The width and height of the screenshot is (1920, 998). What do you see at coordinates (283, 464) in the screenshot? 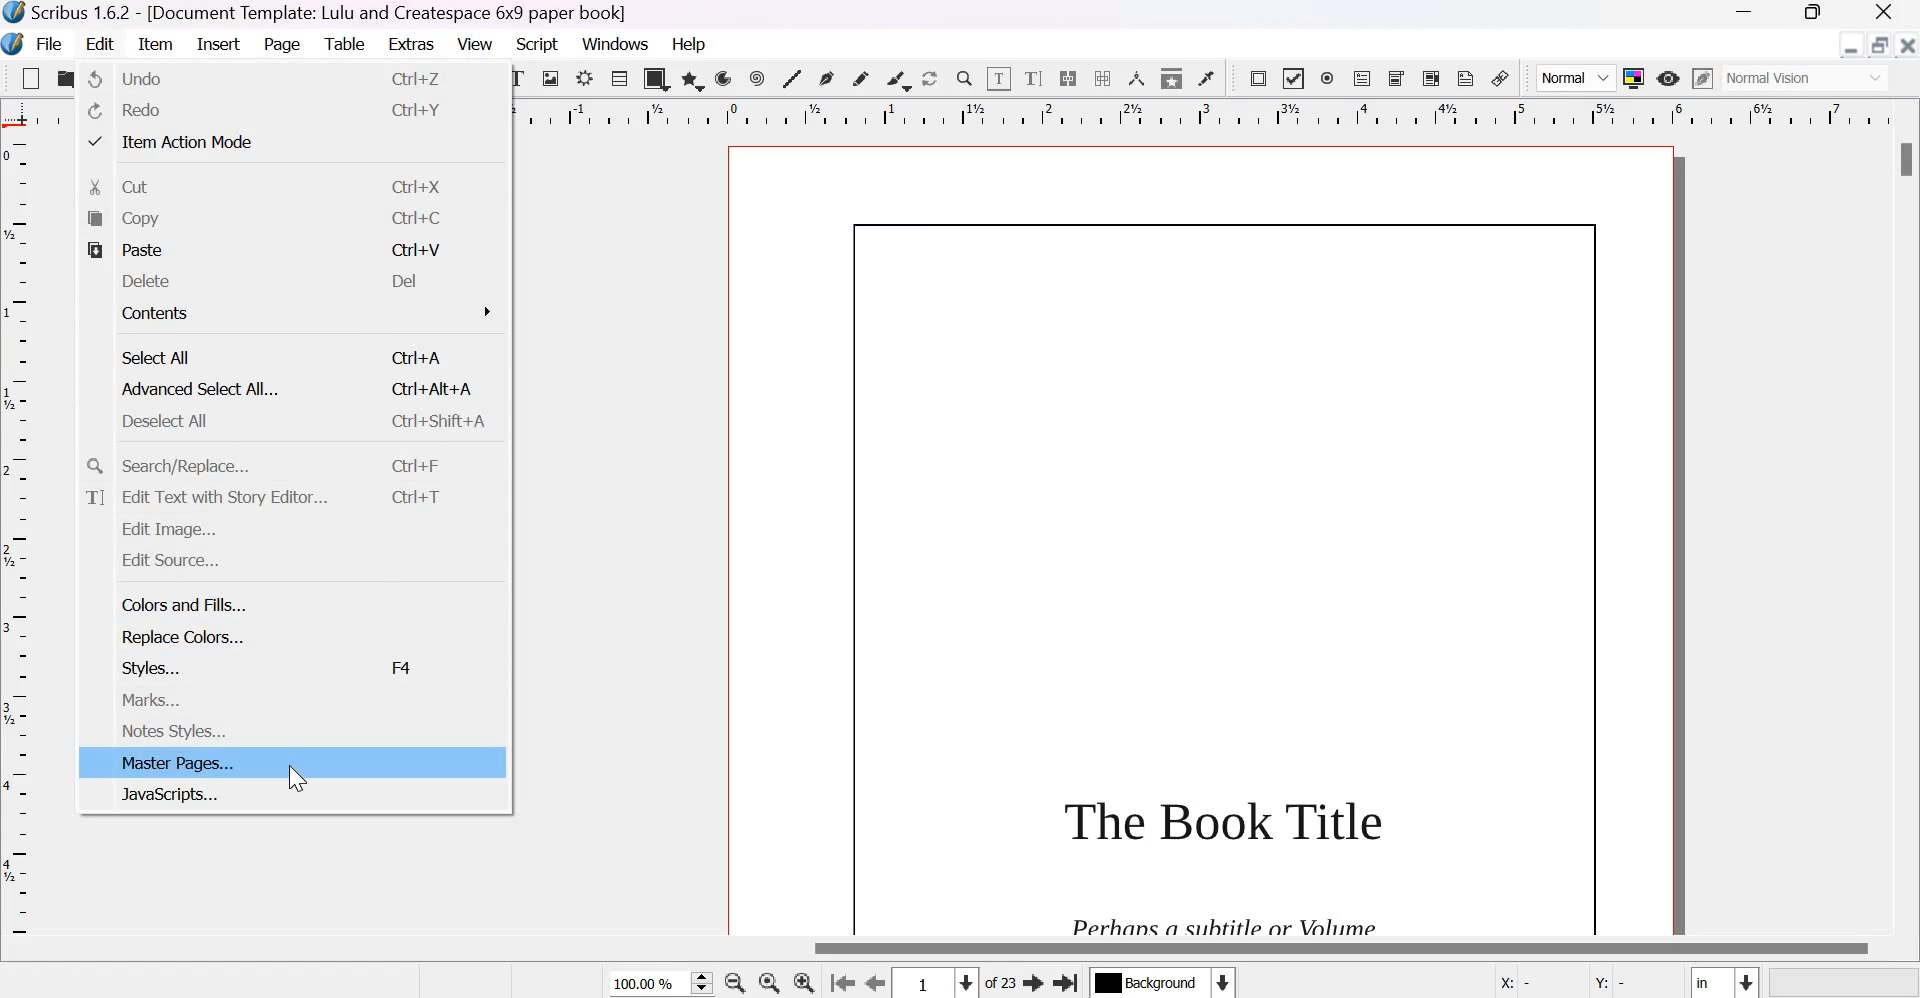
I see `search/replace...` at bounding box center [283, 464].